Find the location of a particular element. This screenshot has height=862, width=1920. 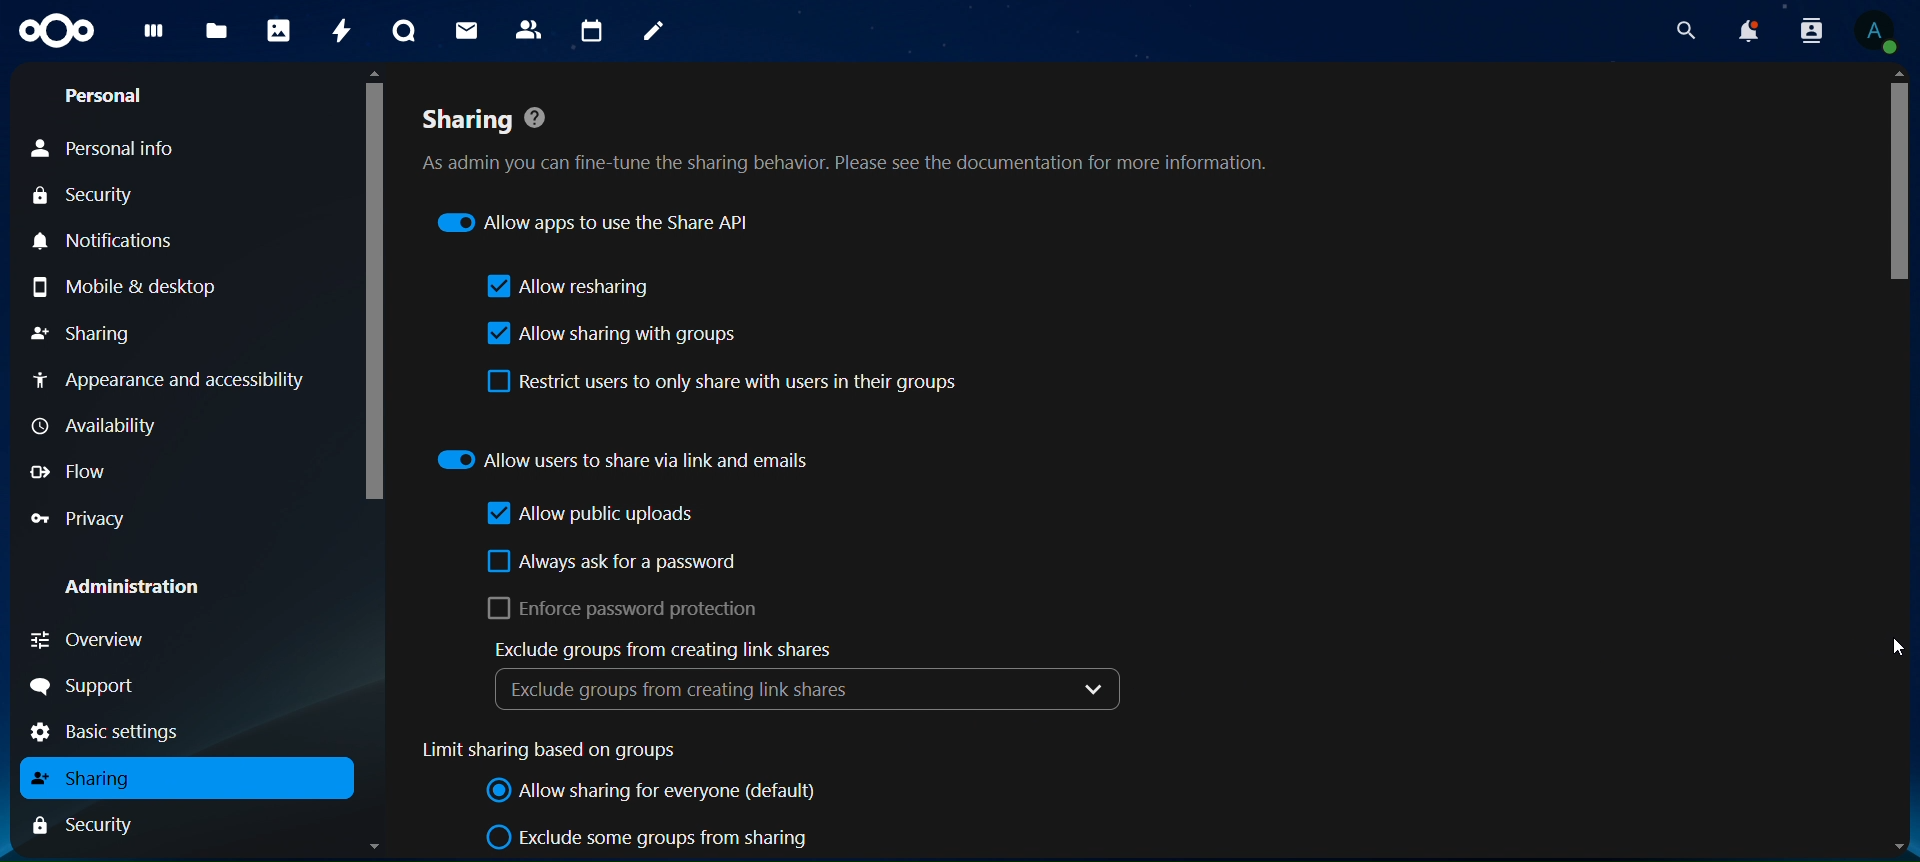

exclude some groups from sharing is located at coordinates (647, 837).